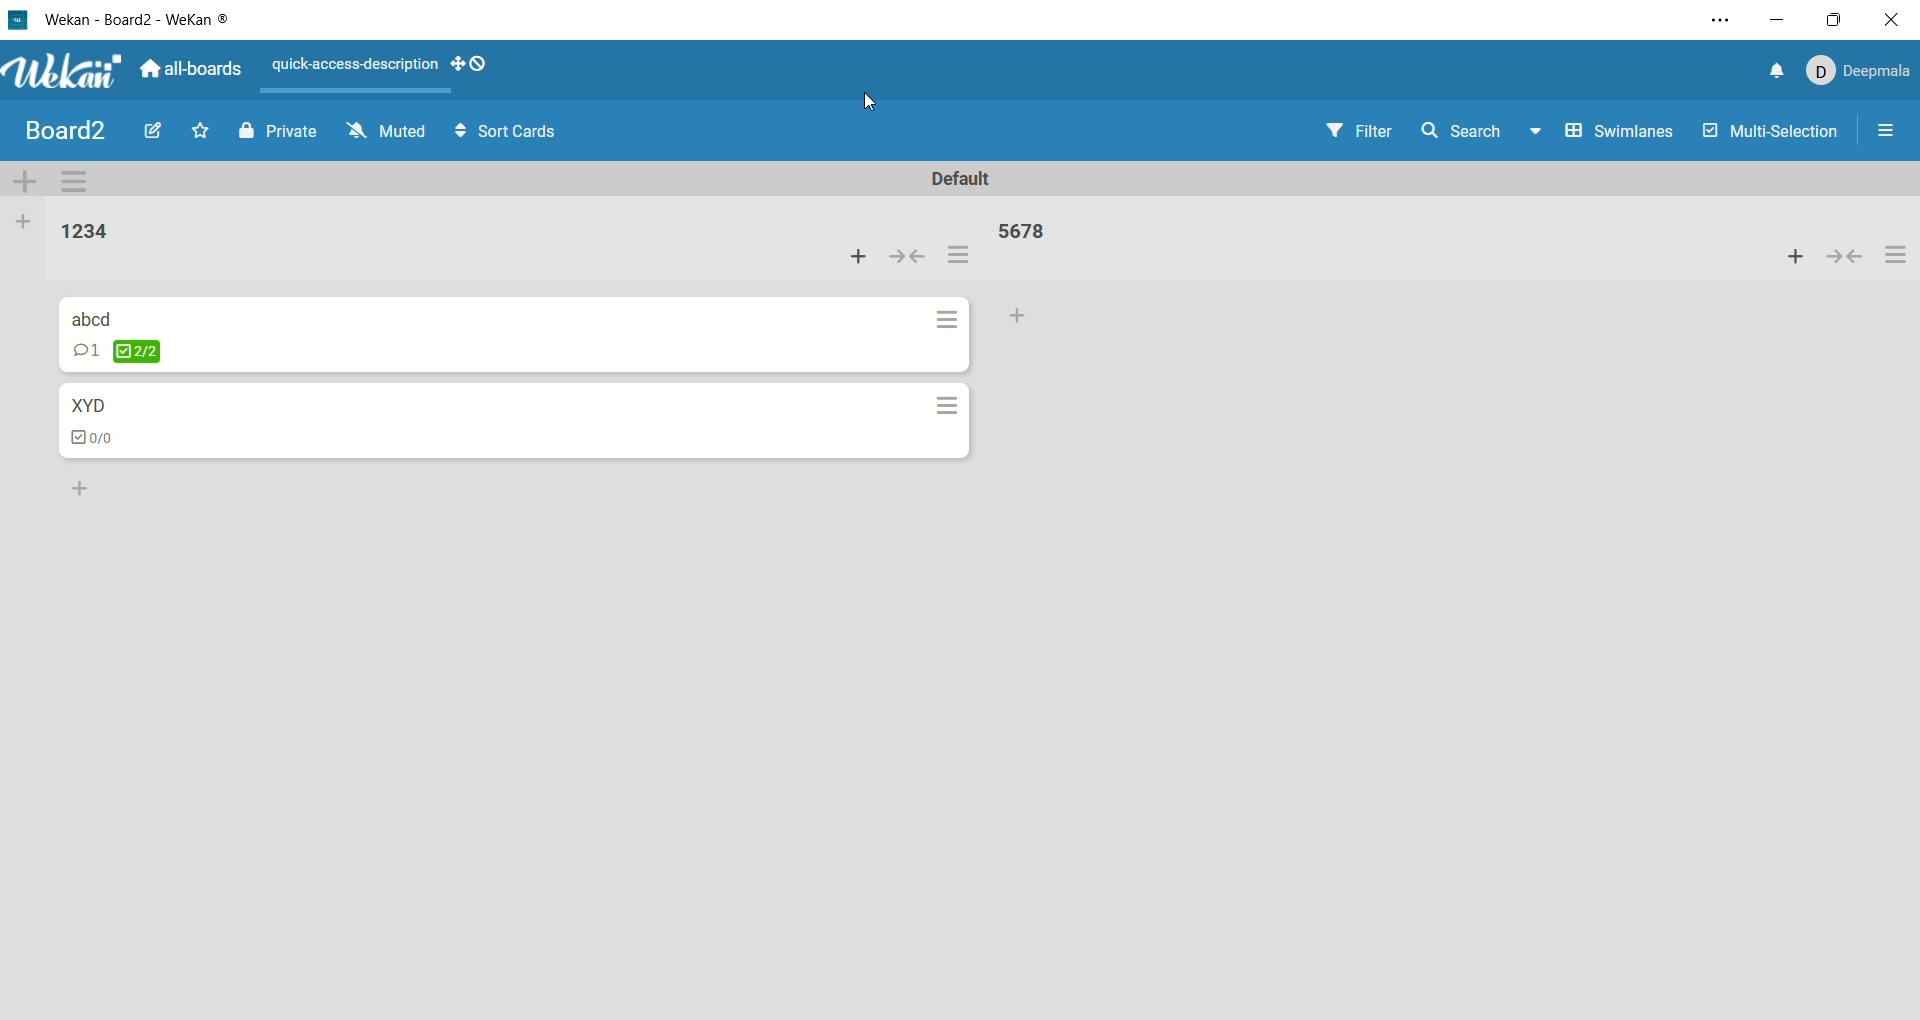  Describe the element at coordinates (1890, 19) in the screenshot. I see `close` at that location.